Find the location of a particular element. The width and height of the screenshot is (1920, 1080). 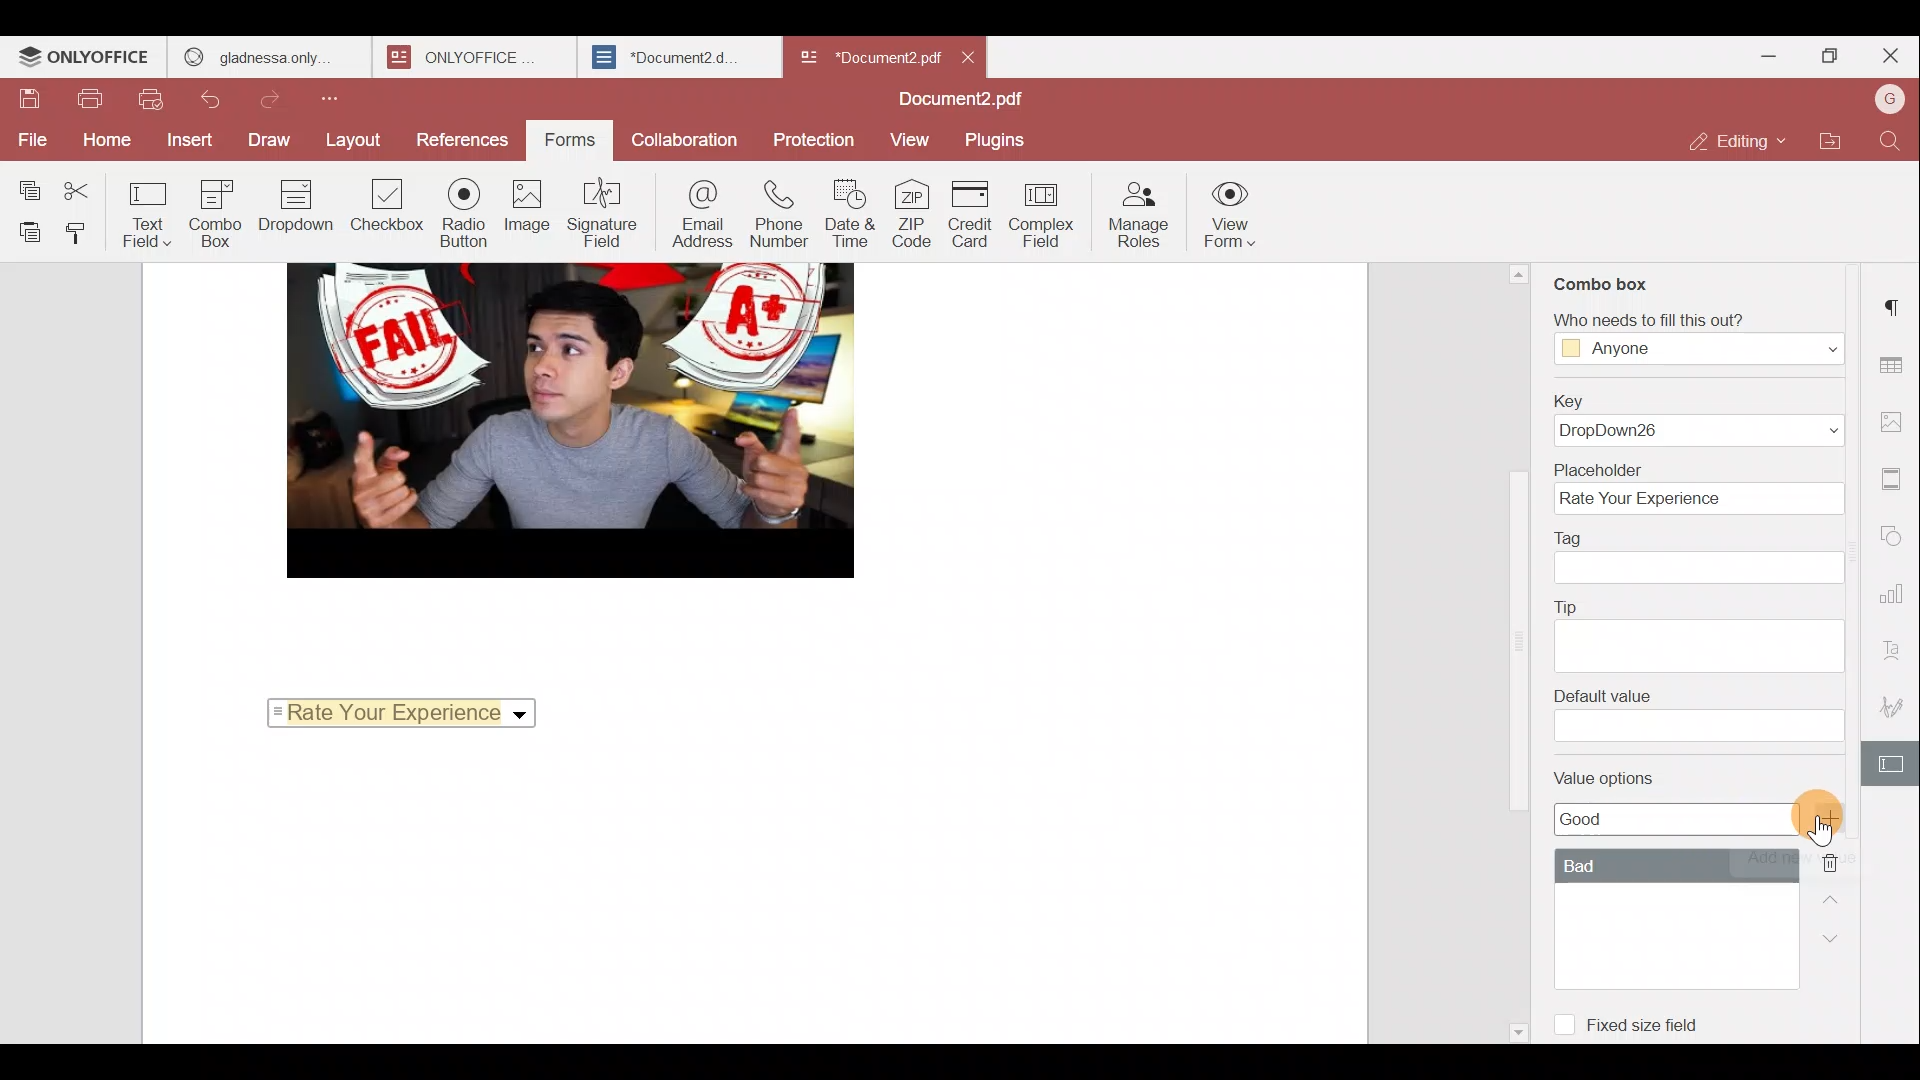

Account name is located at coordinates (1884, 105).